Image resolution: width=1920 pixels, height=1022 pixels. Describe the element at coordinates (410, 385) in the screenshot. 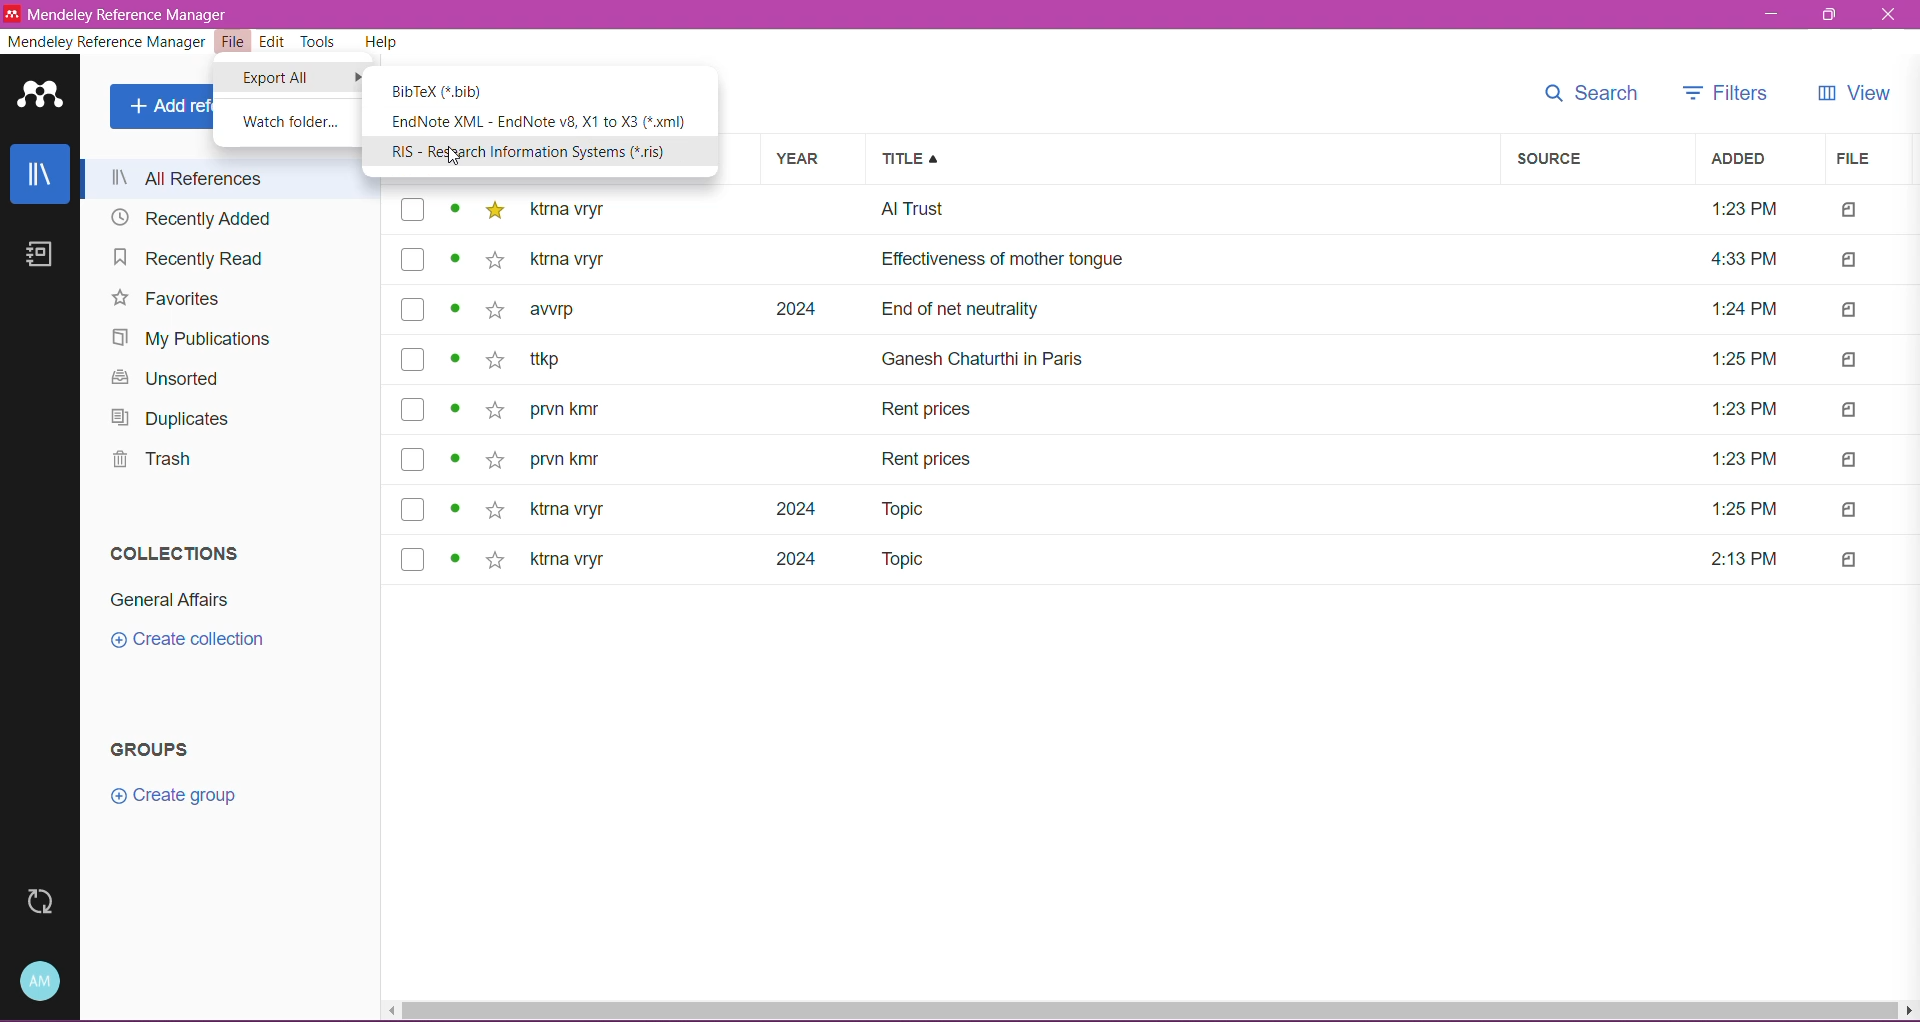

I see `Click to select Items` at that location.